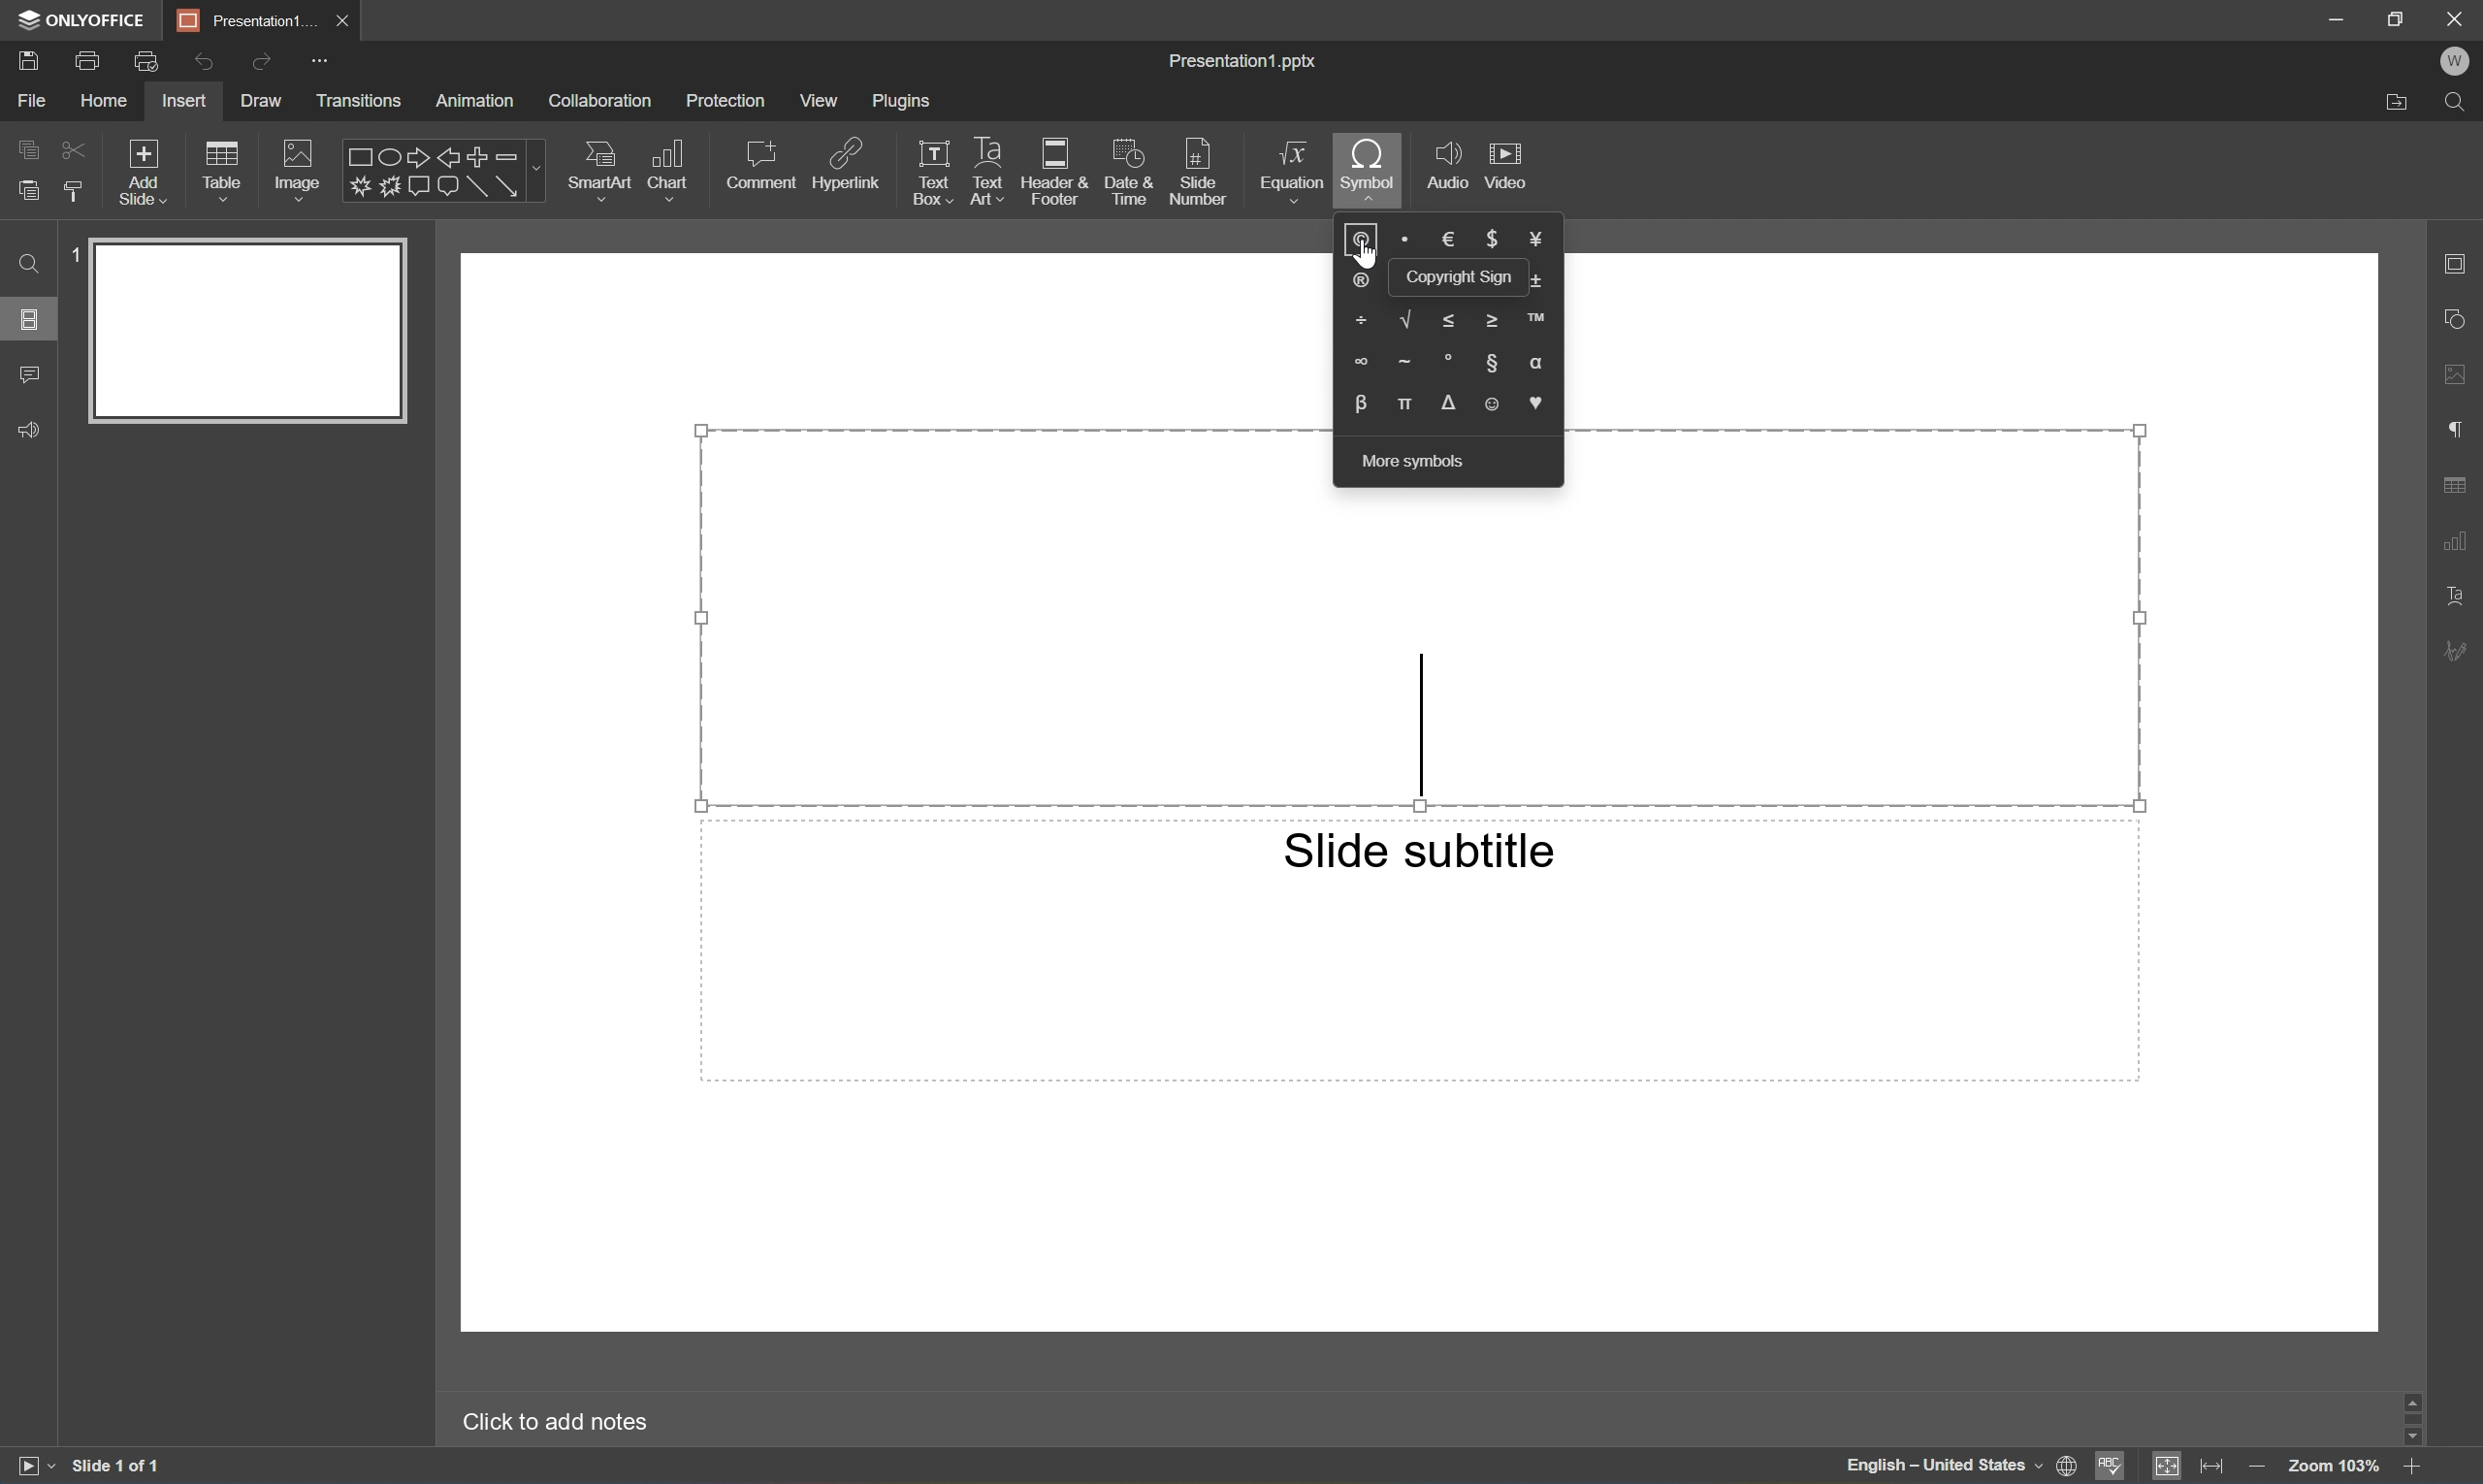 Image resolution: width=2483 pixels, height=1484 pixels. Describe the element at coordinates (140, 171) in the screenshot. I see `Add slide` at that location.